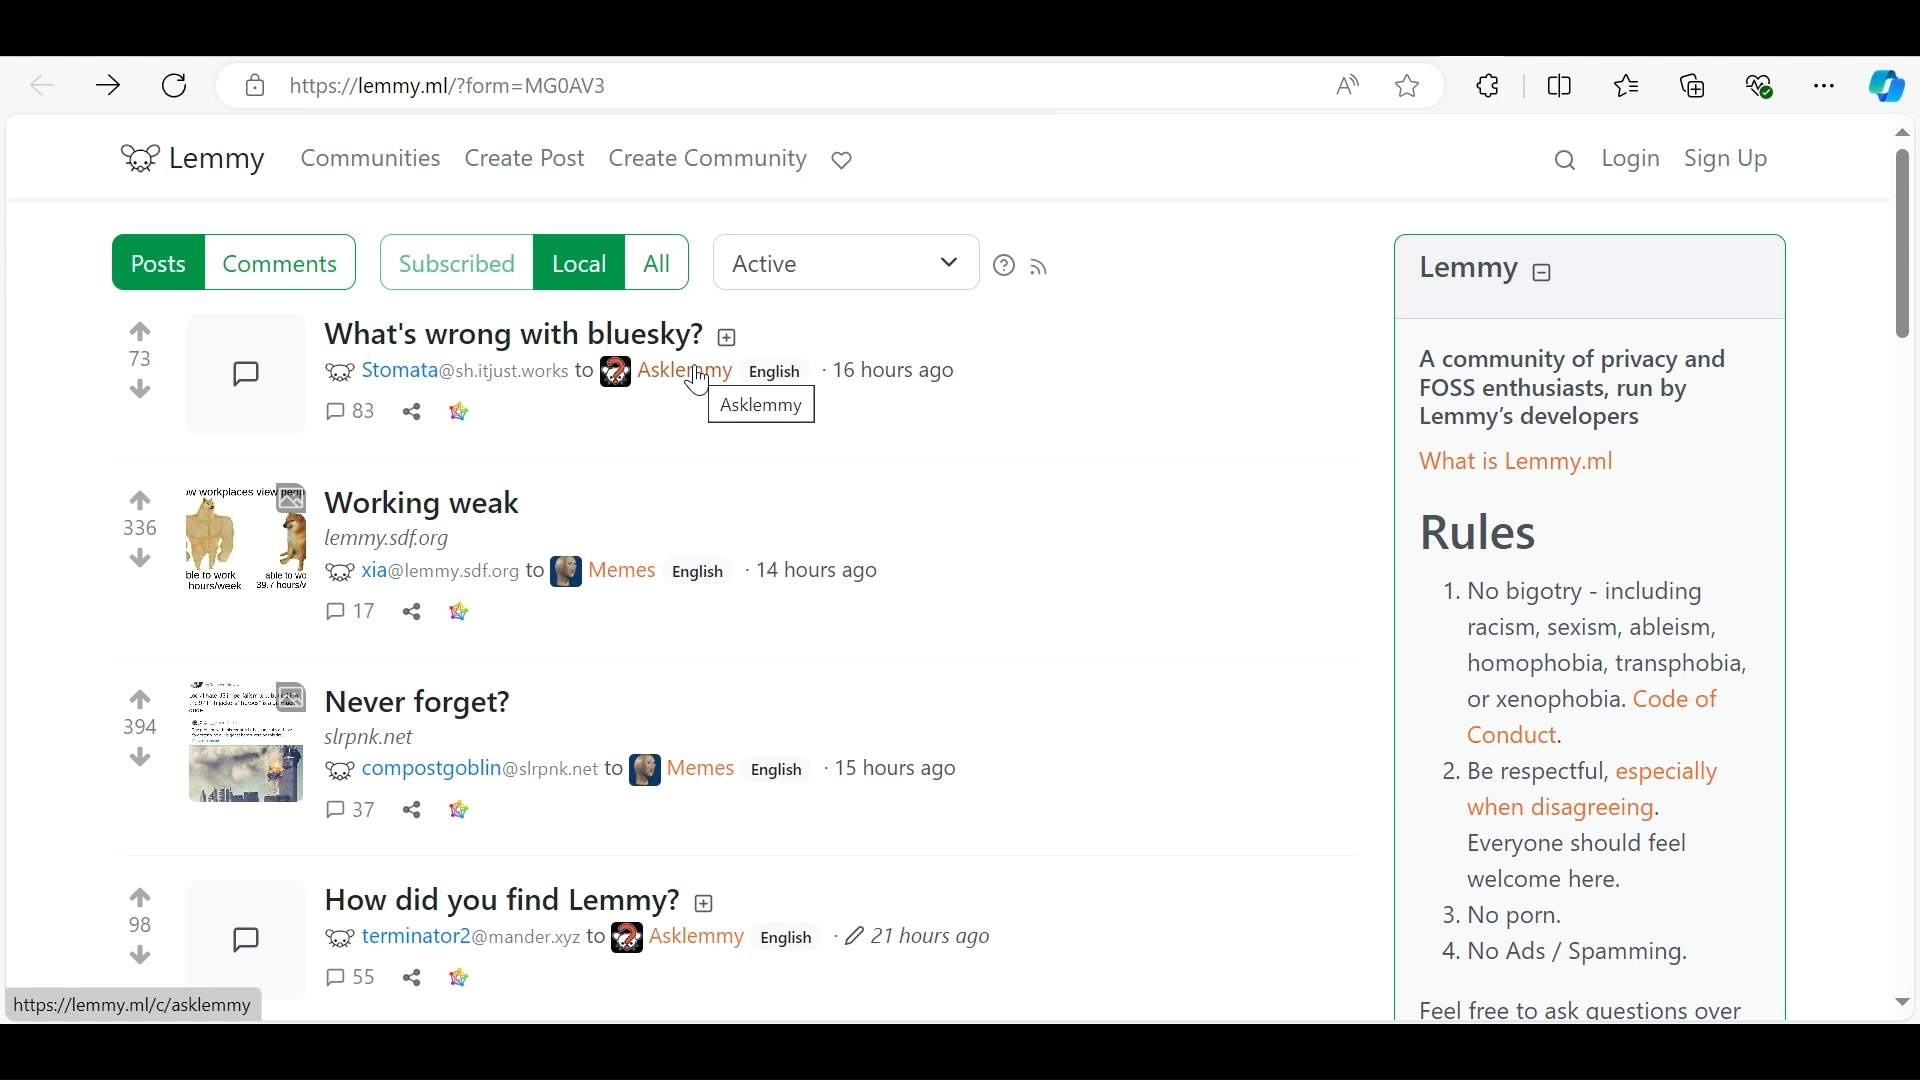 The height and width of the screenshot is (1080, 1920). What do you see at coordinates (700, 382) in the screenshot?
I see `Cursor` at bounding box center [700, 382].